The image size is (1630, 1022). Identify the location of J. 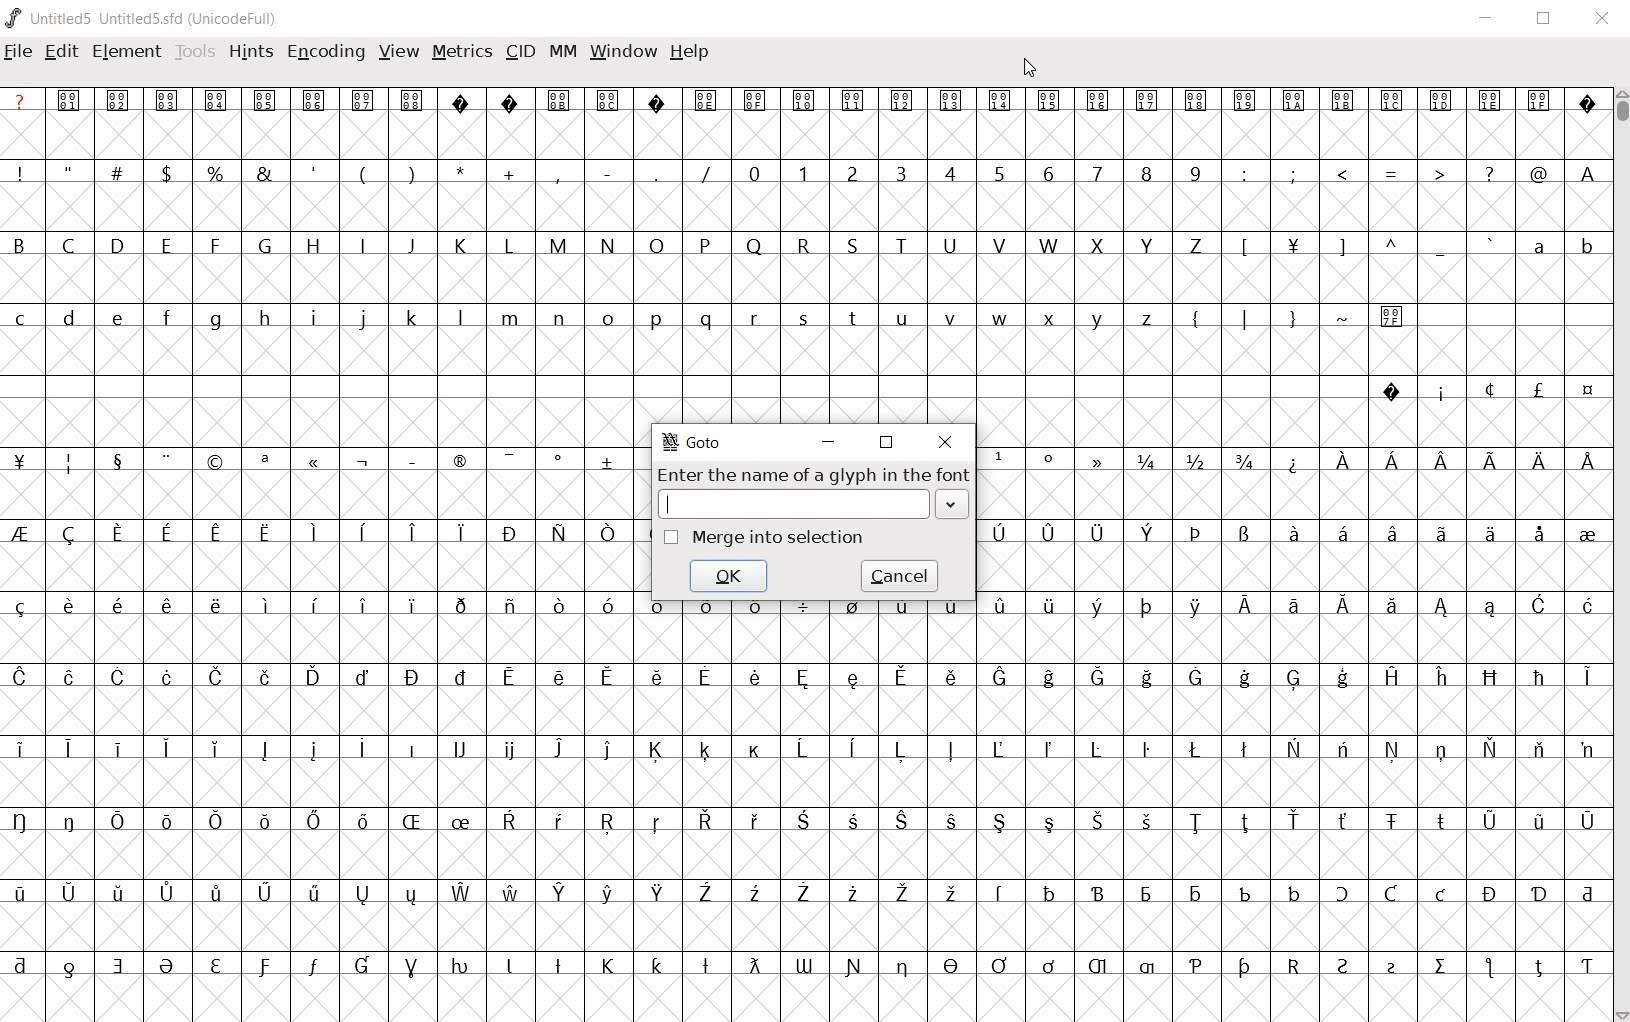
(410, 245).